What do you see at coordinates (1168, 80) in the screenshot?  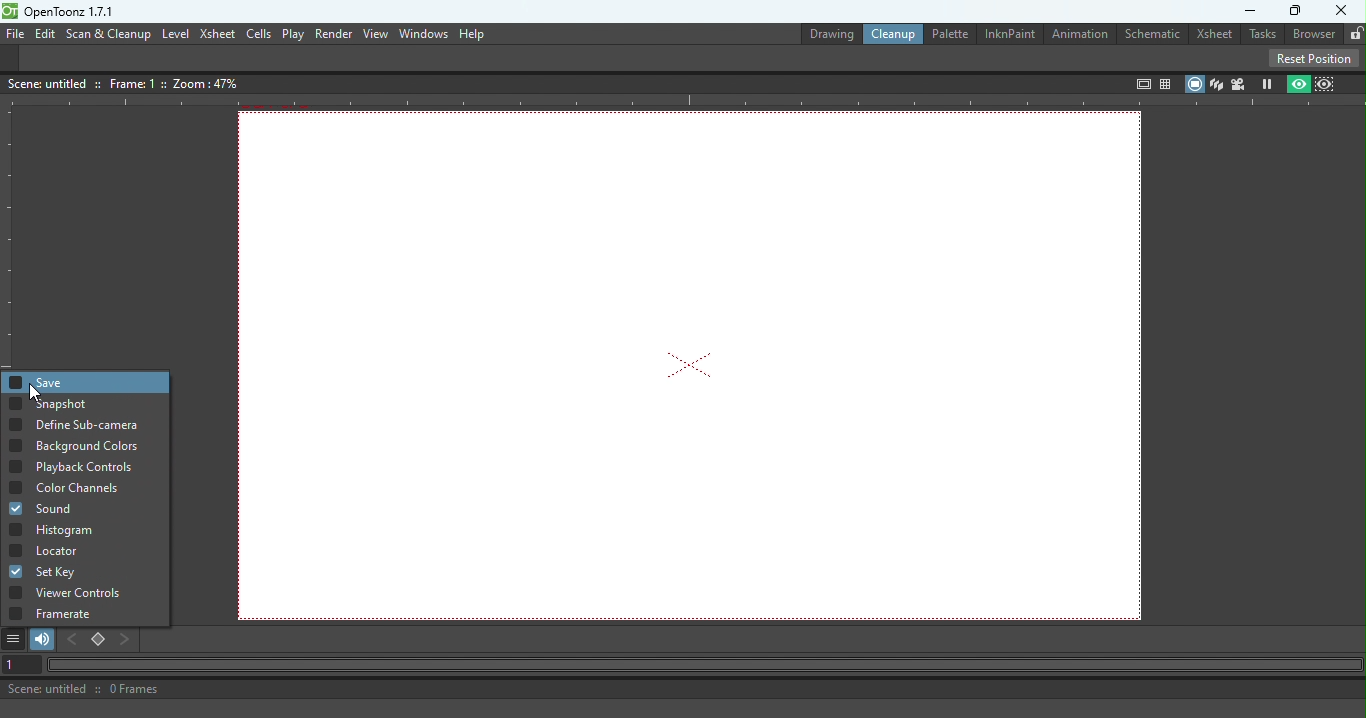 I see `Field guide` at bounding box center [1168, 80].